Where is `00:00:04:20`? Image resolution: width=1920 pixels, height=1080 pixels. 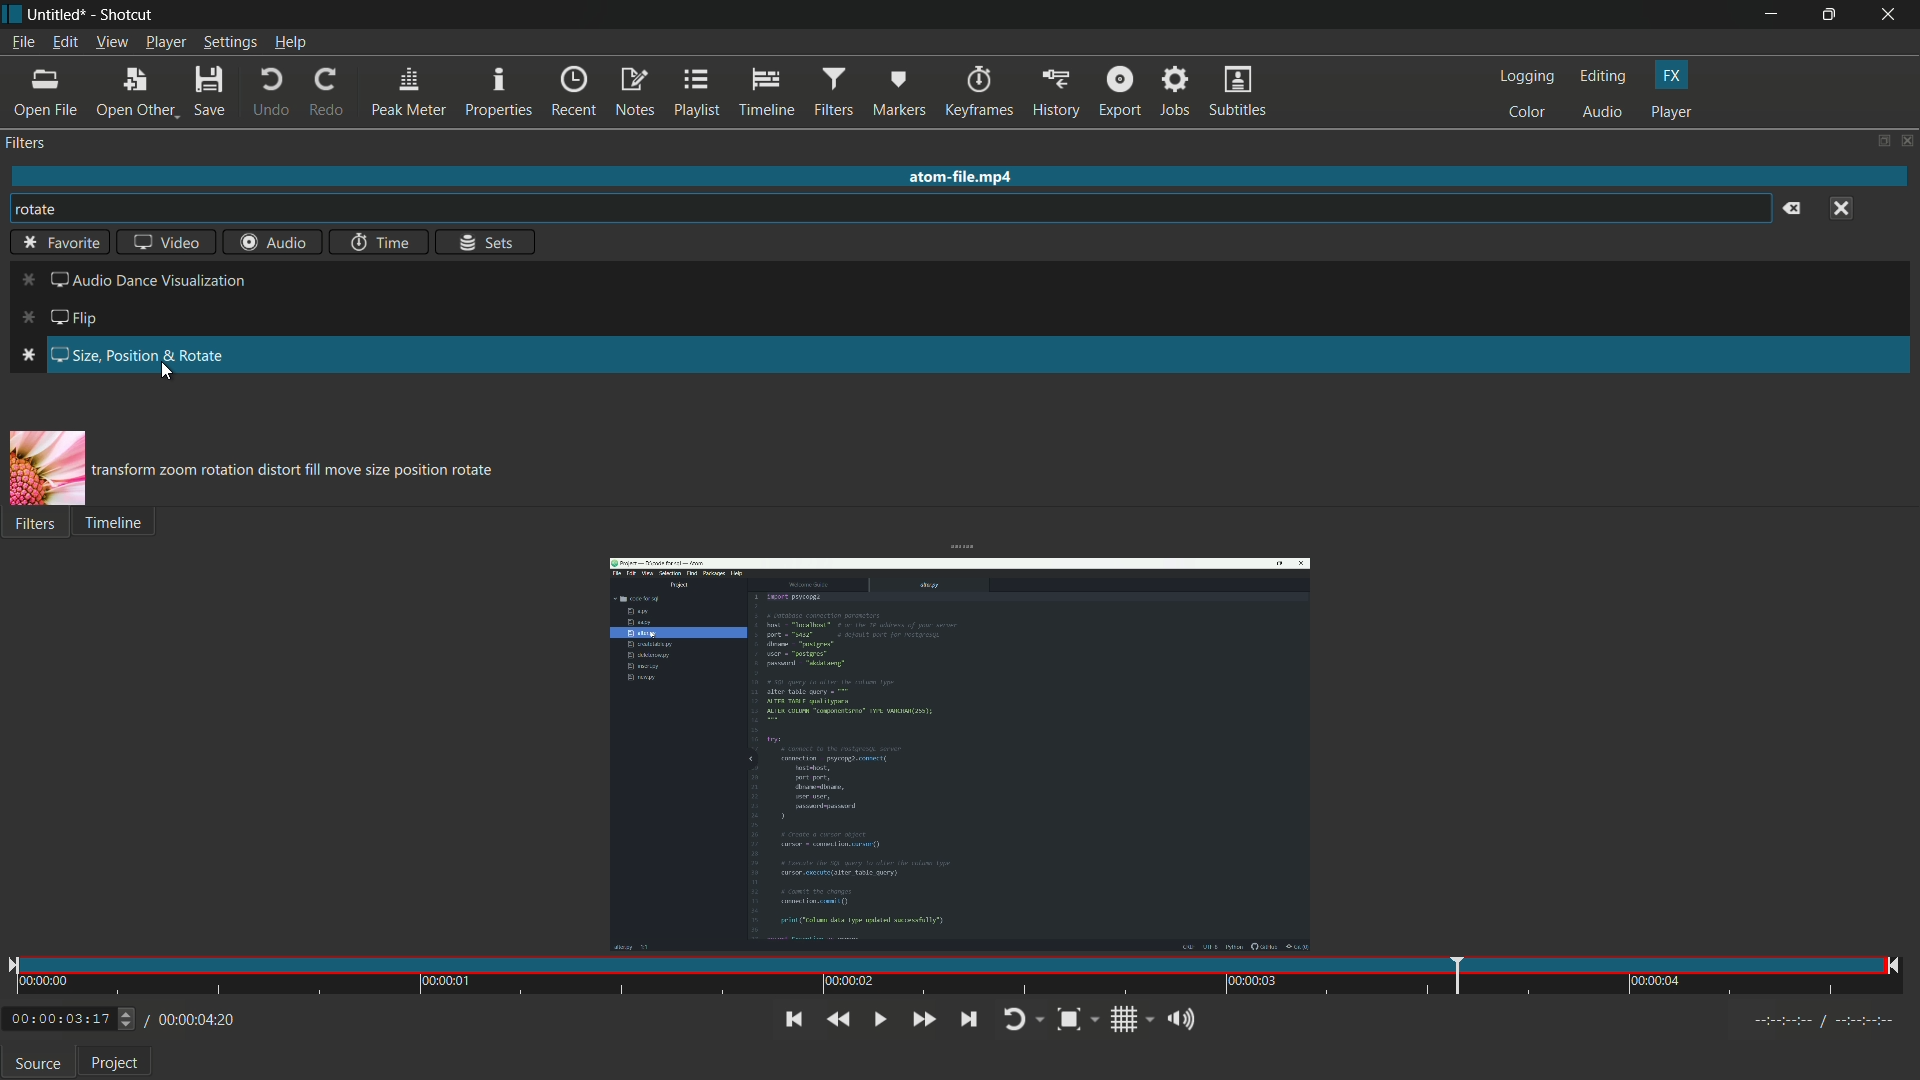
00:00:04:20 is located at coordinates (191, 1021).